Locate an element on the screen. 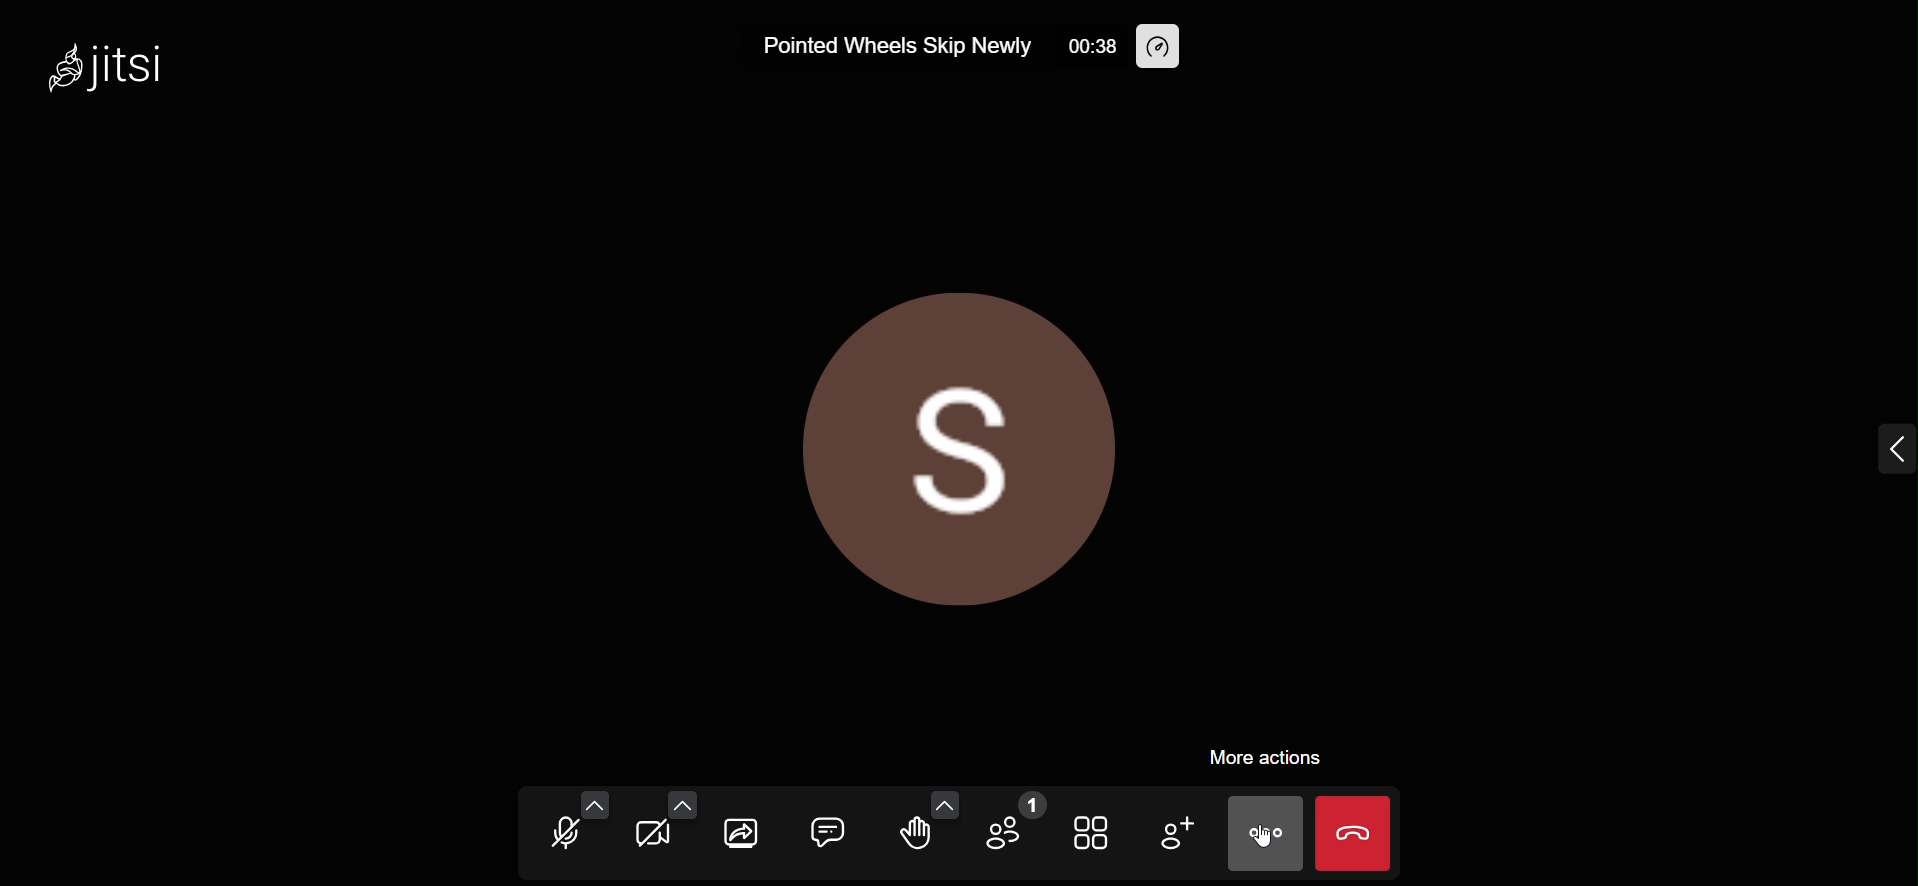 This screenshot has height=886, width=1918. expand is located at coordinates (1878, 445).